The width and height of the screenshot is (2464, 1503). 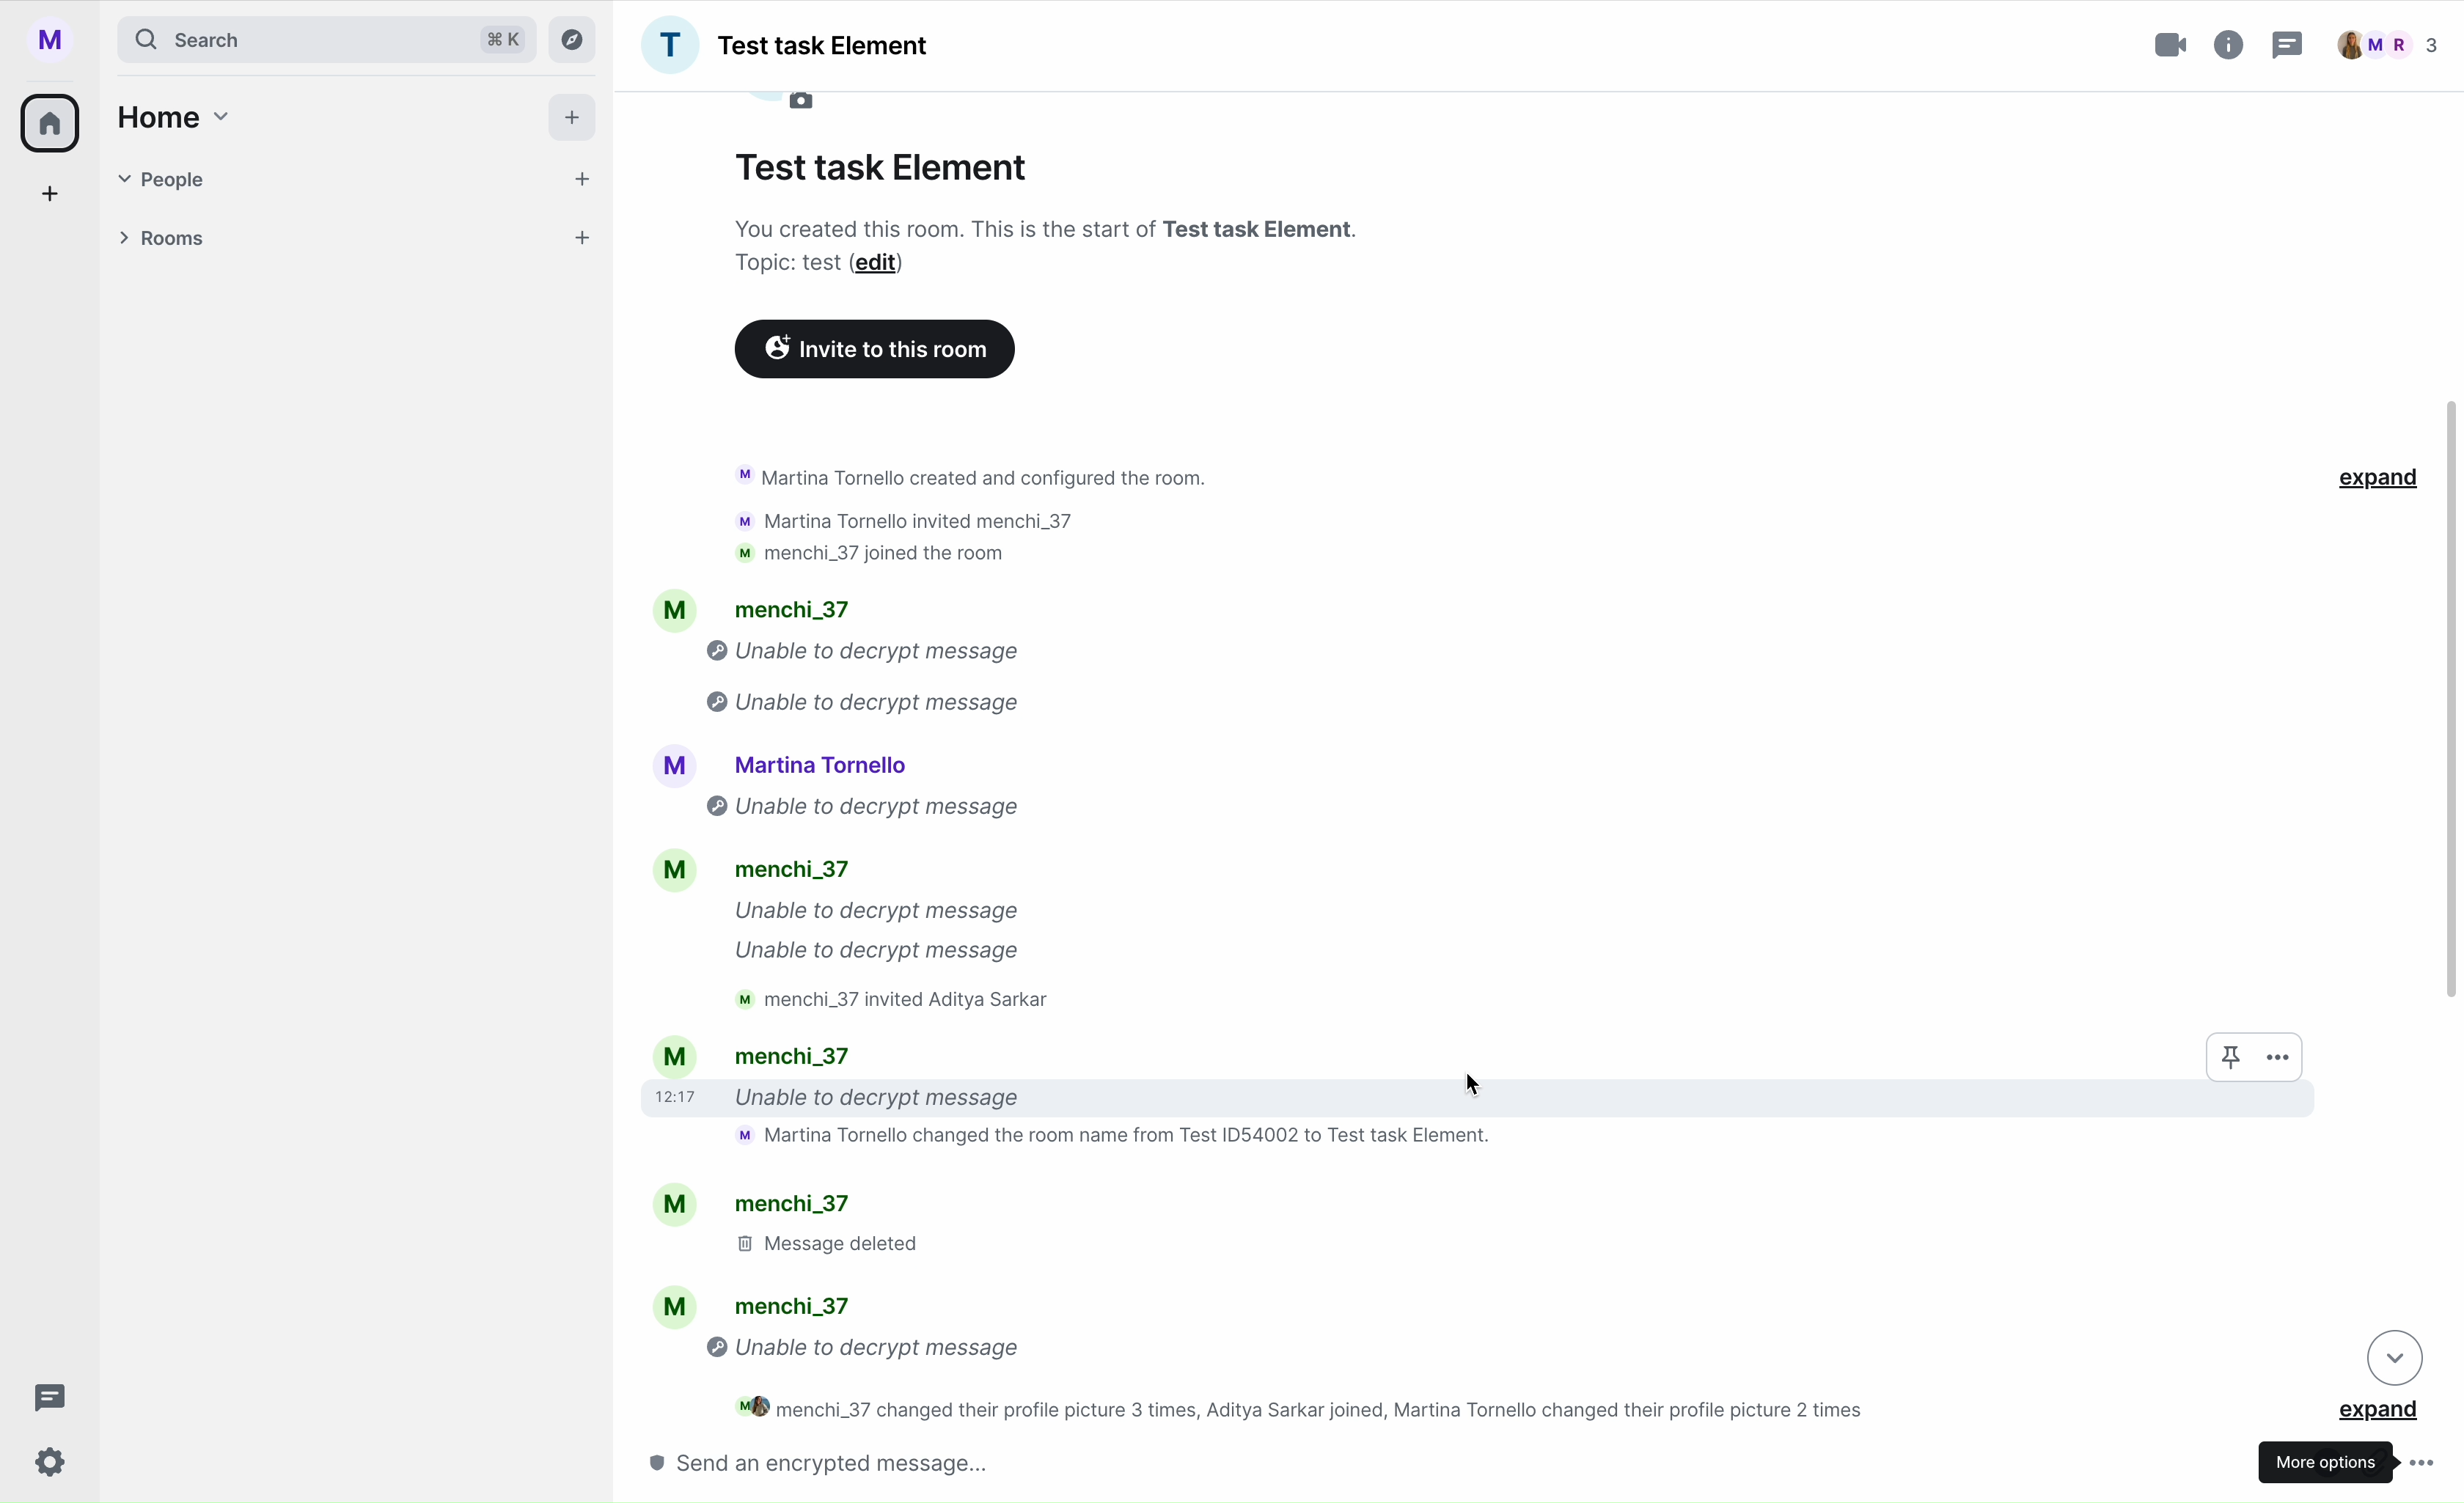 What do you see at coordinates (577, 38) in the screenshot?
I see `explore` at bounding box center [577, 38].